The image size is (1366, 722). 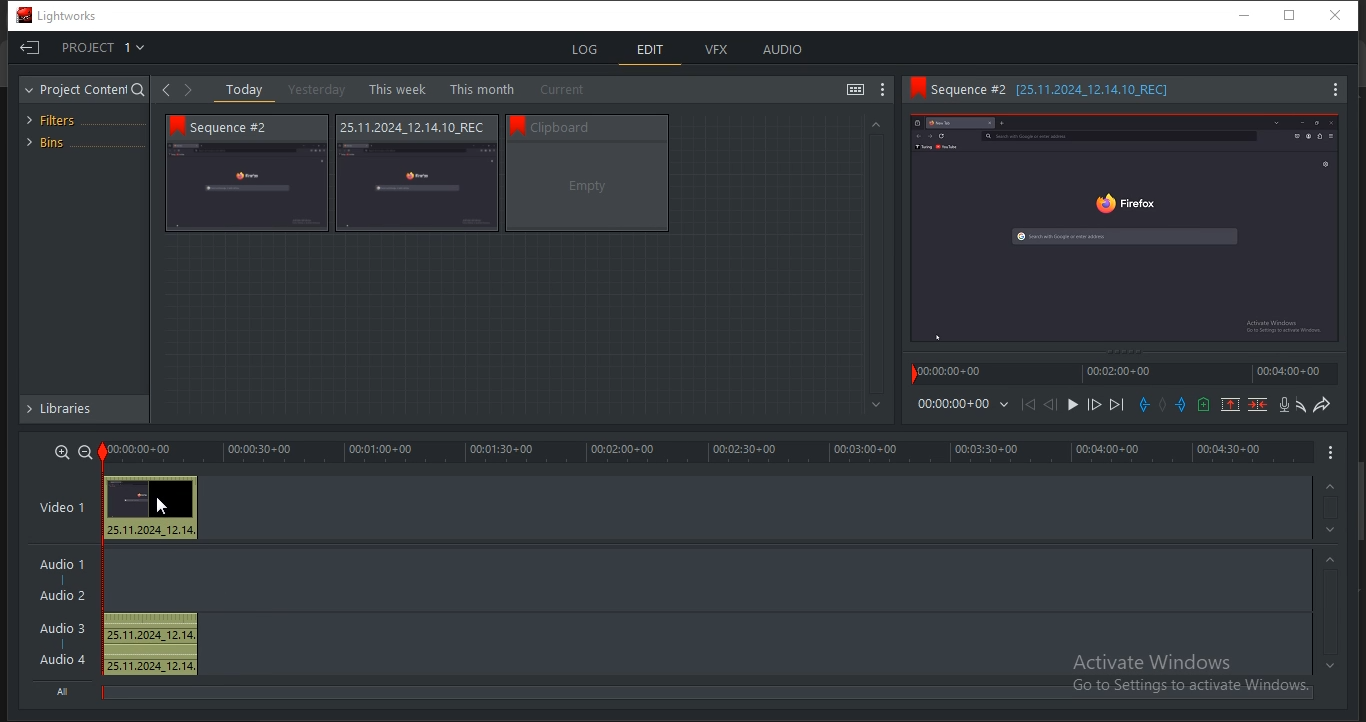 What do you see at coordinates (1094, 405) in the screenshot?
I see `Nudge one frame forward` at bounding box center [1094, 405].